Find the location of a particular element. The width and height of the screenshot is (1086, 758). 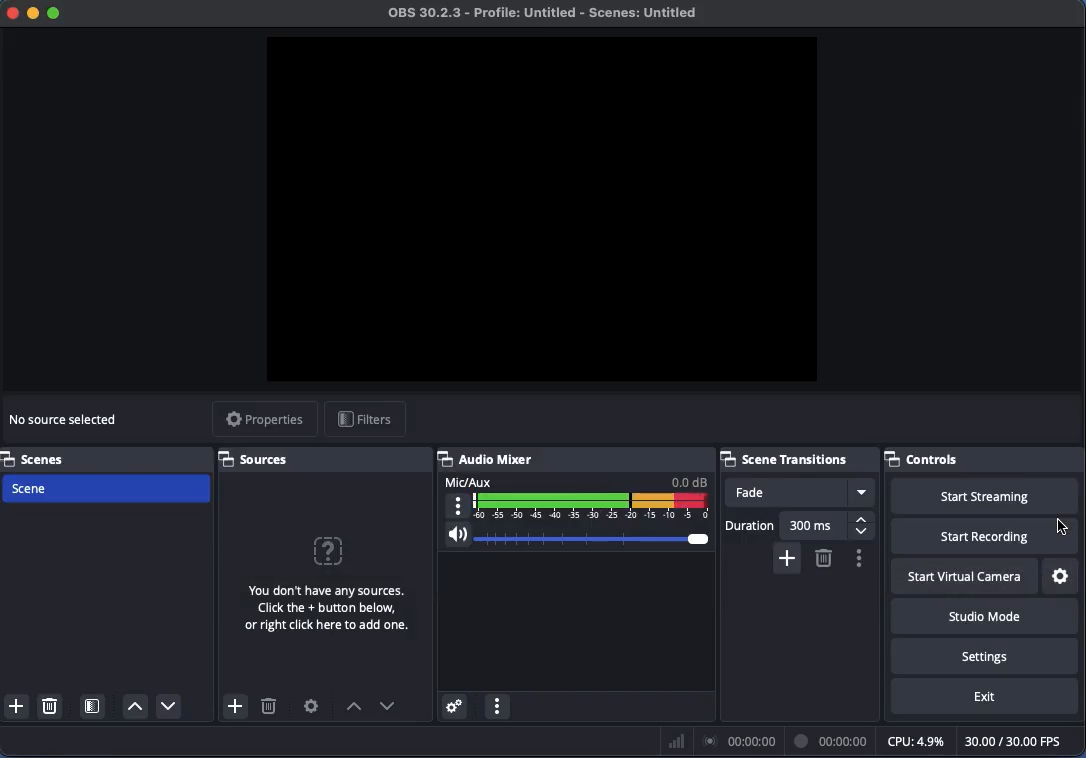

Minimize is located at coordinates (33, 12).